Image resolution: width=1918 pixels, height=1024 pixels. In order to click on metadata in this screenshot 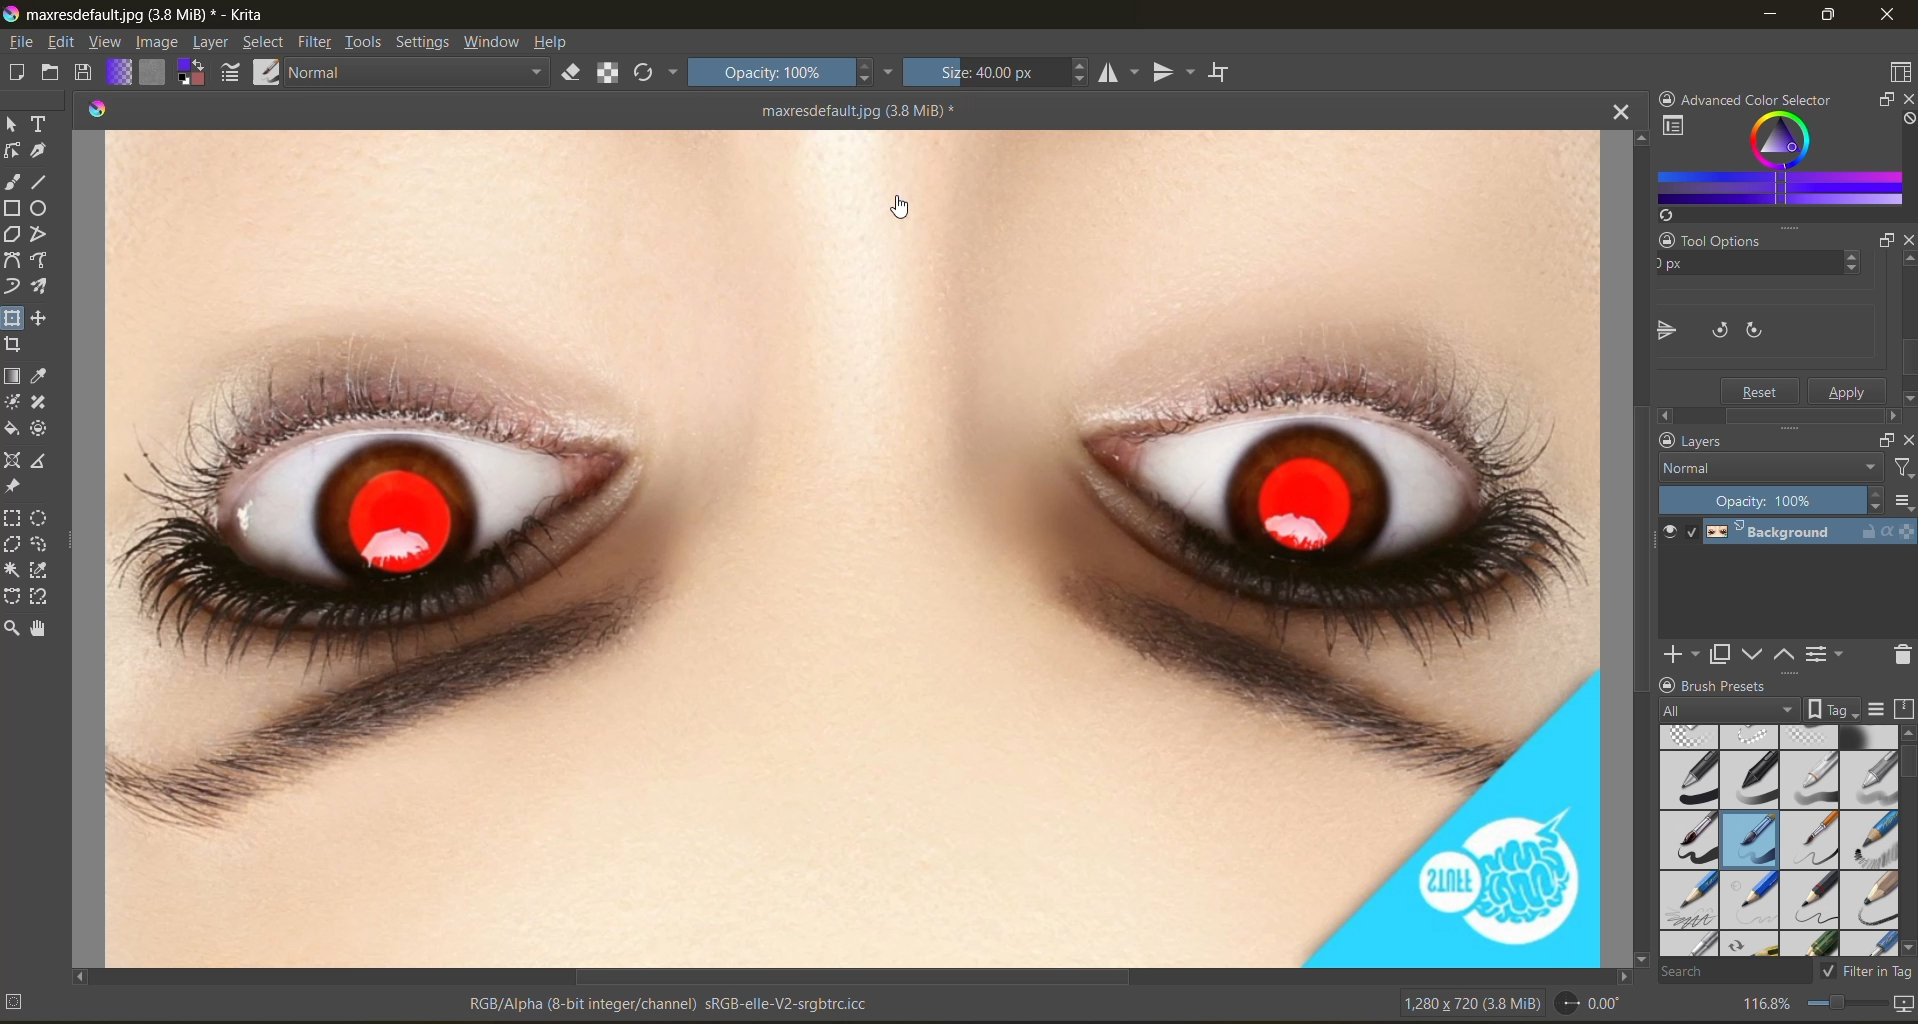, I will do `click(442, 1006)`.